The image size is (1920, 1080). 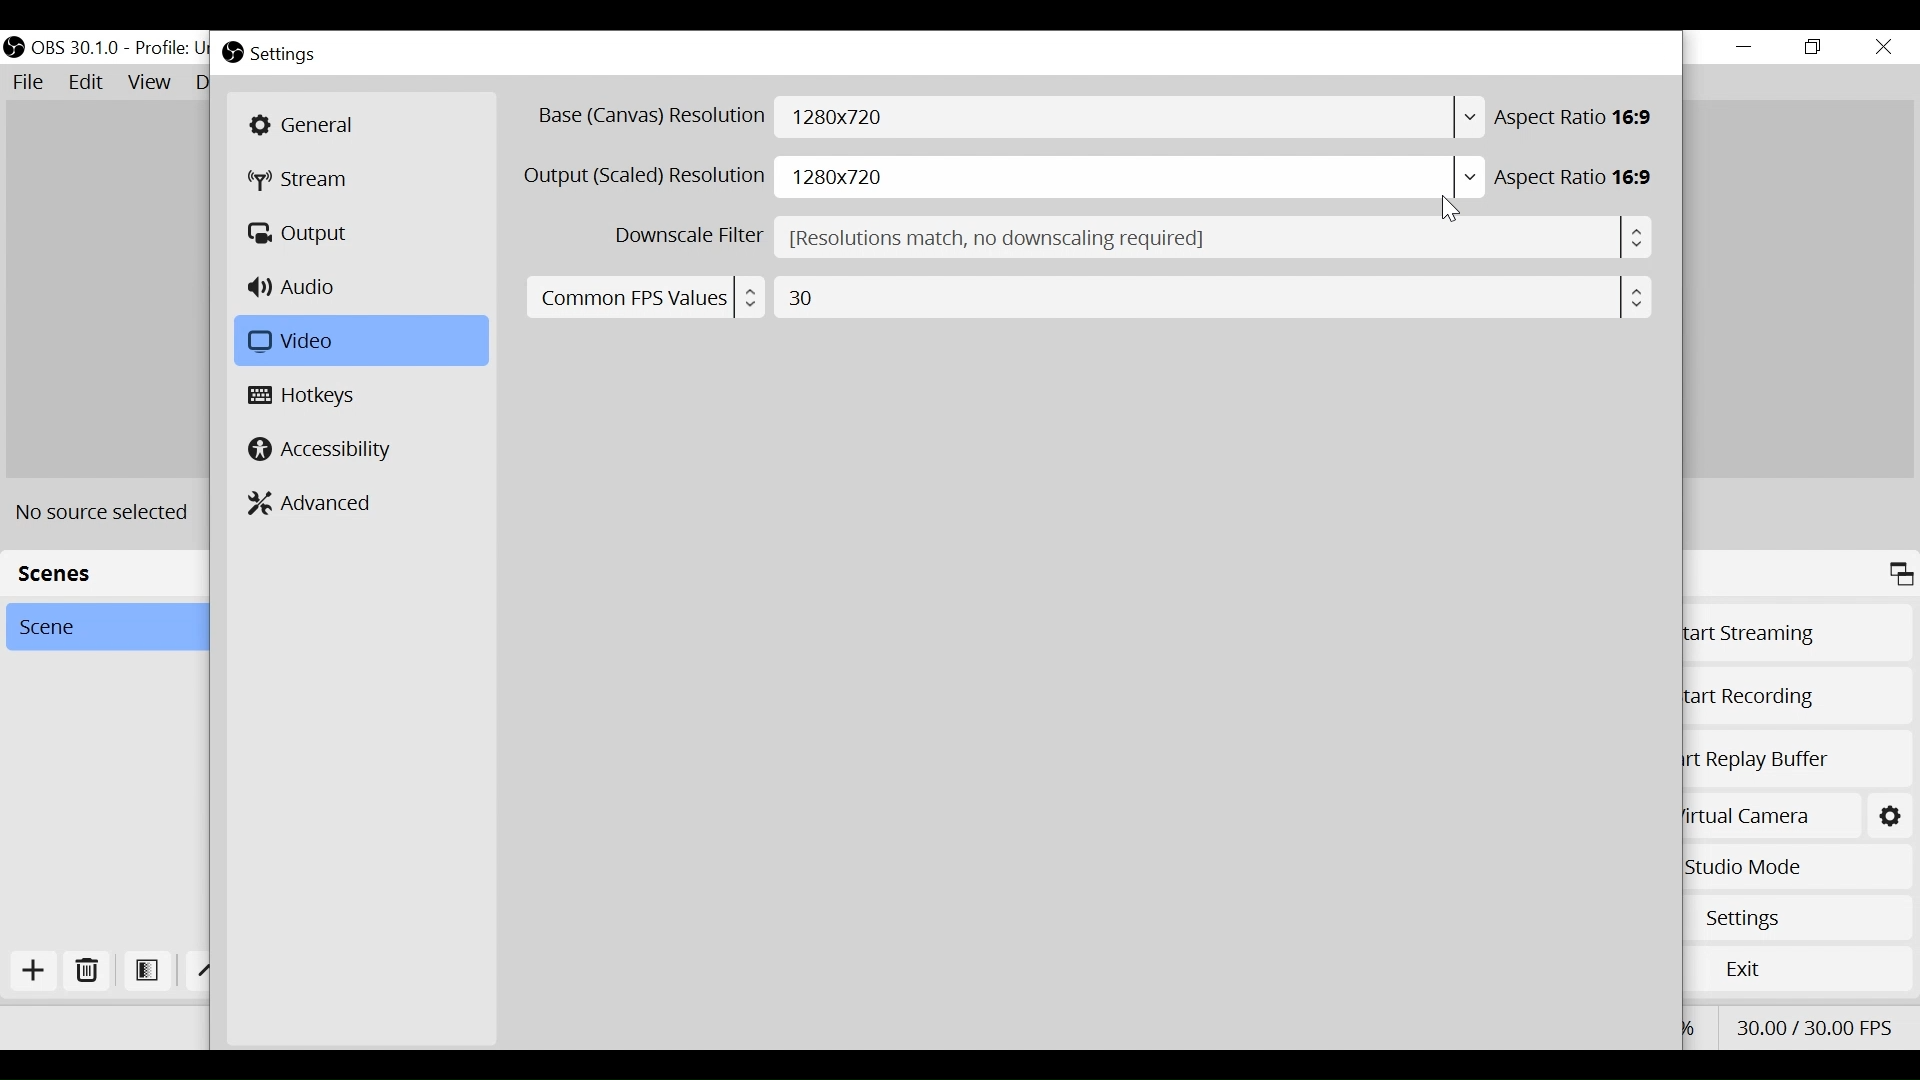 I want to click on Downscale Filter, so click(x=685, y=236).